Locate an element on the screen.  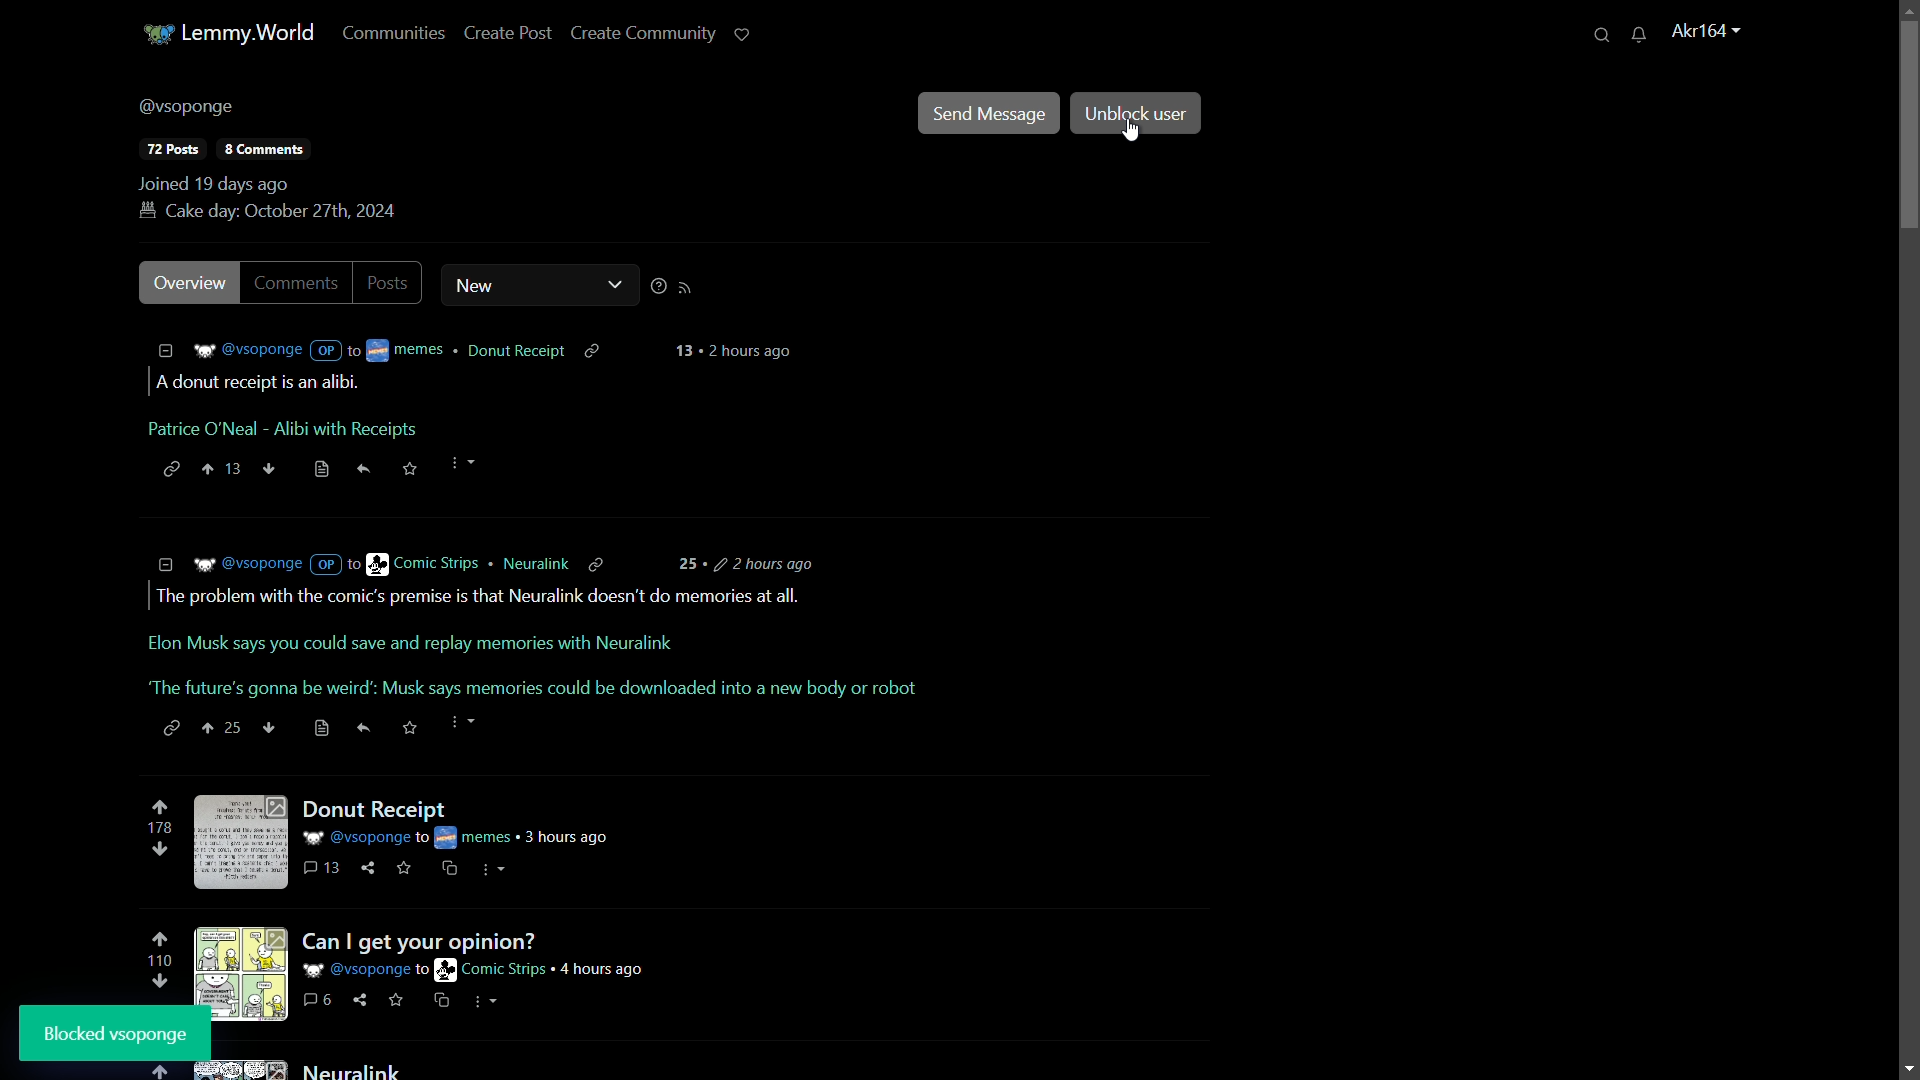
downvote is located at coordinates (159, 980).